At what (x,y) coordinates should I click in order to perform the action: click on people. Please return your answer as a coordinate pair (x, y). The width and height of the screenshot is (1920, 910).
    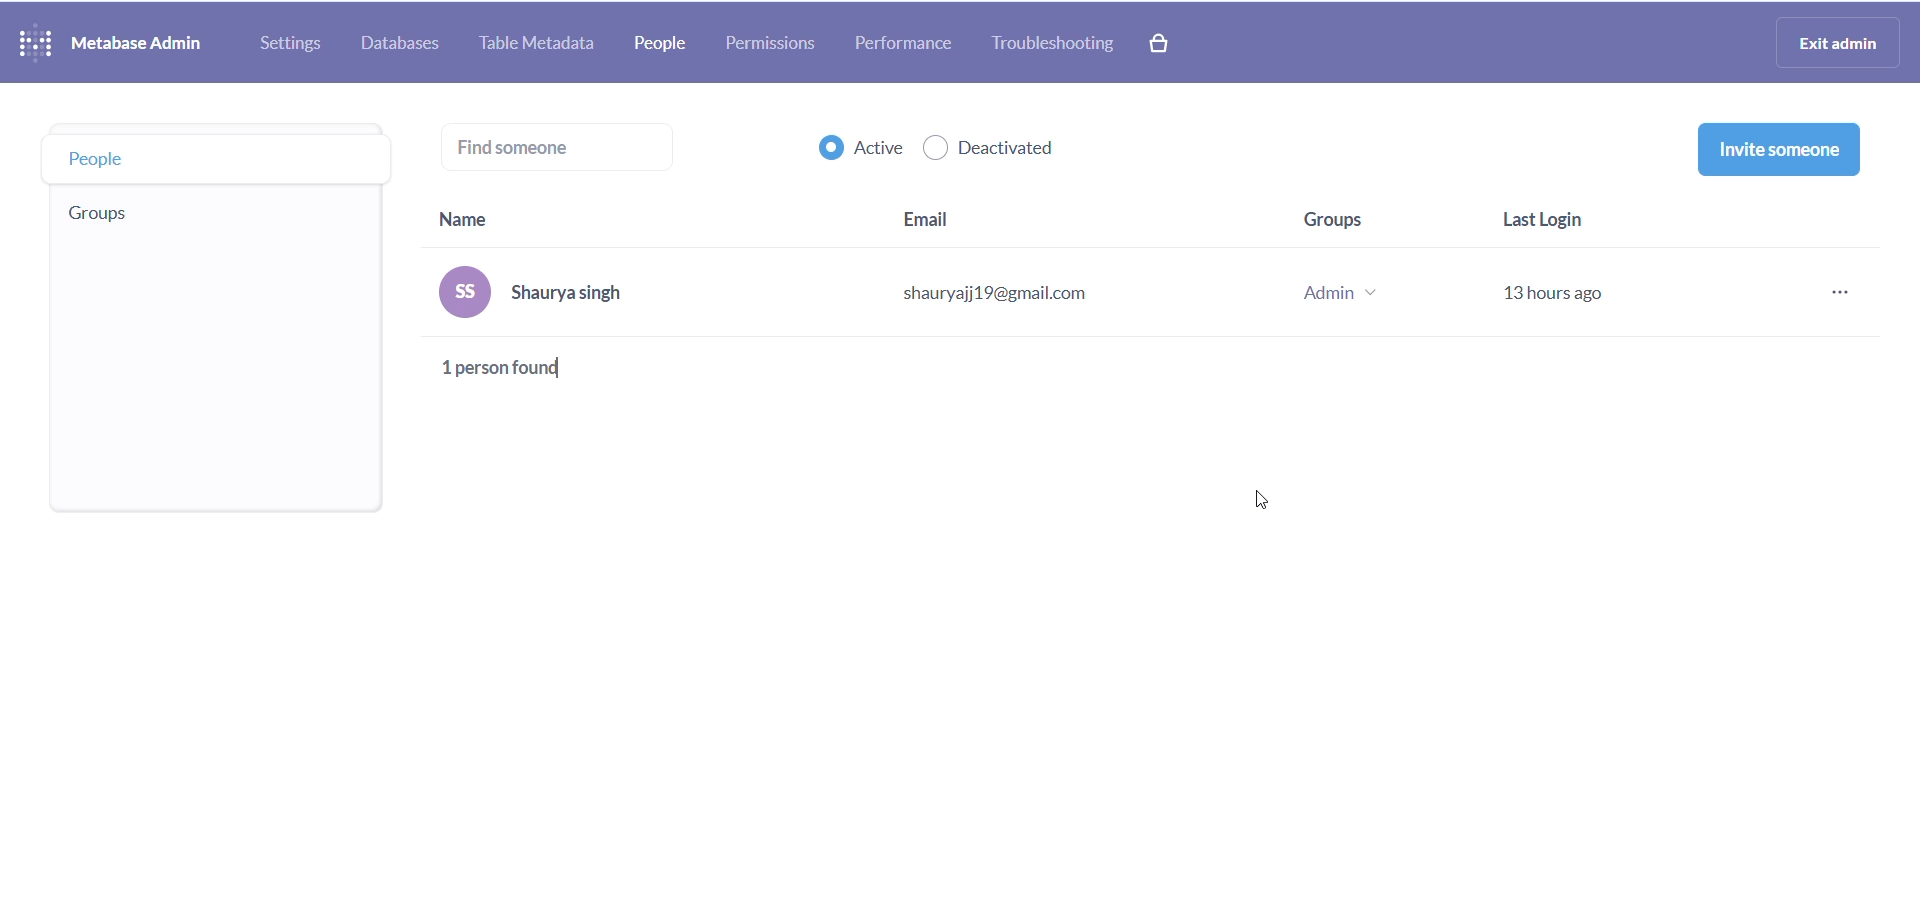
    Looking at the image, I should click on (184, 165).